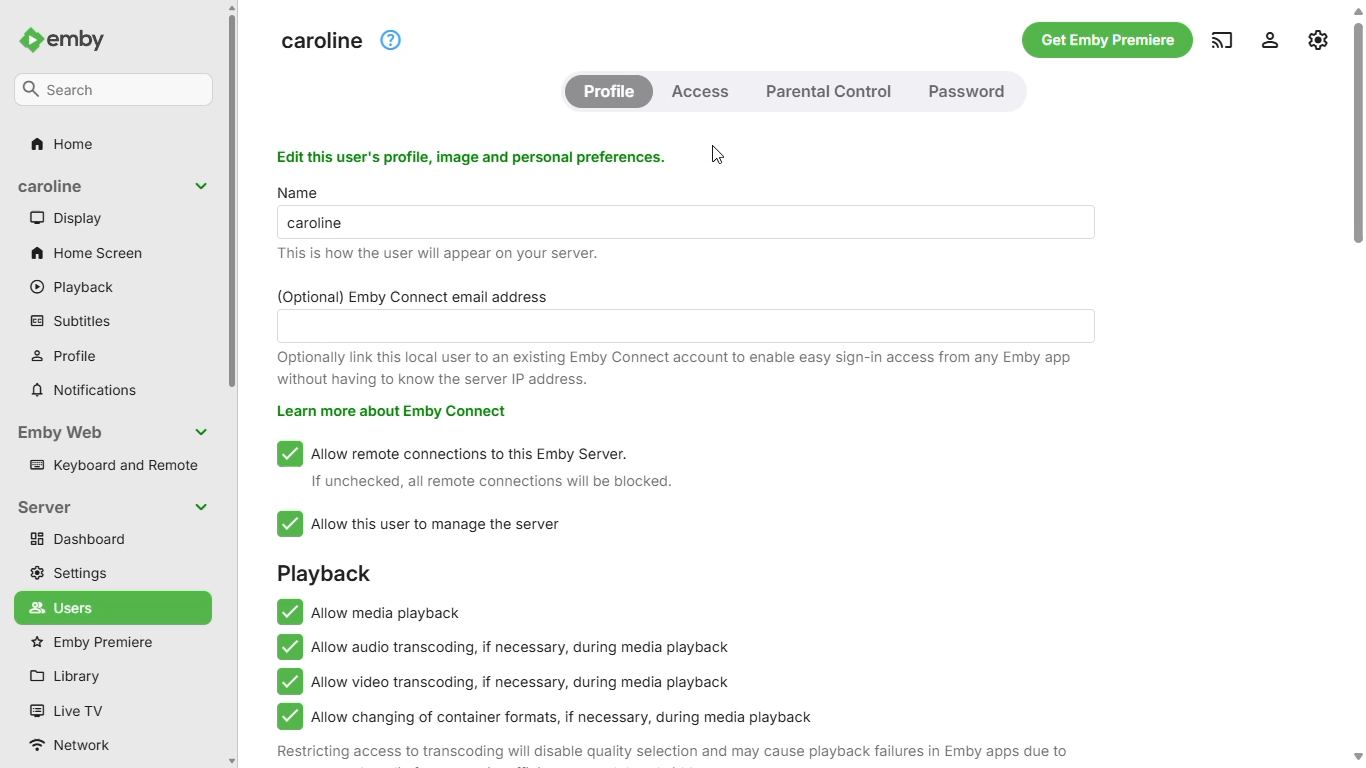 Image resolution: width=1366 pixels, height=768 pixels. What do you see at coordinates (1109, 39) in the screenshot?
I see `get emby premiere` at bounding box center [1109, 39].